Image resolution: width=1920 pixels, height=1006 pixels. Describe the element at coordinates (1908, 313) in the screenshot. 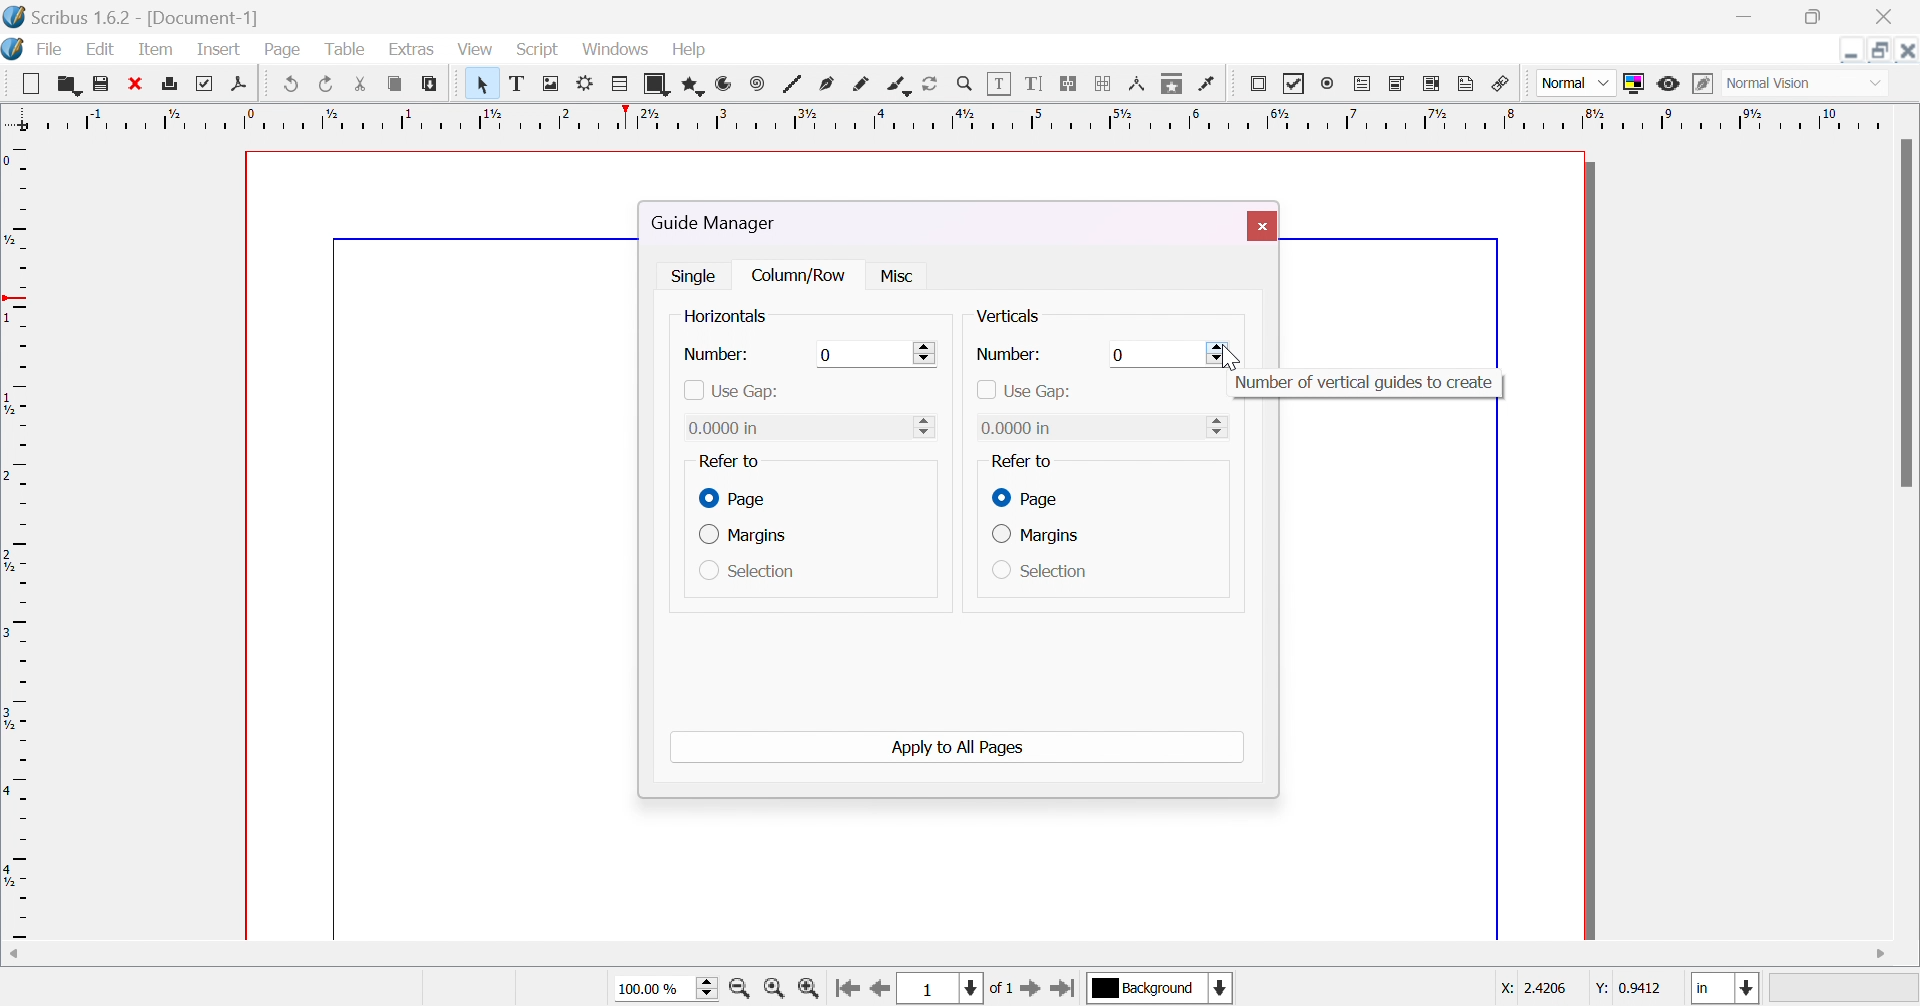

I see `scroll bar` at that location.